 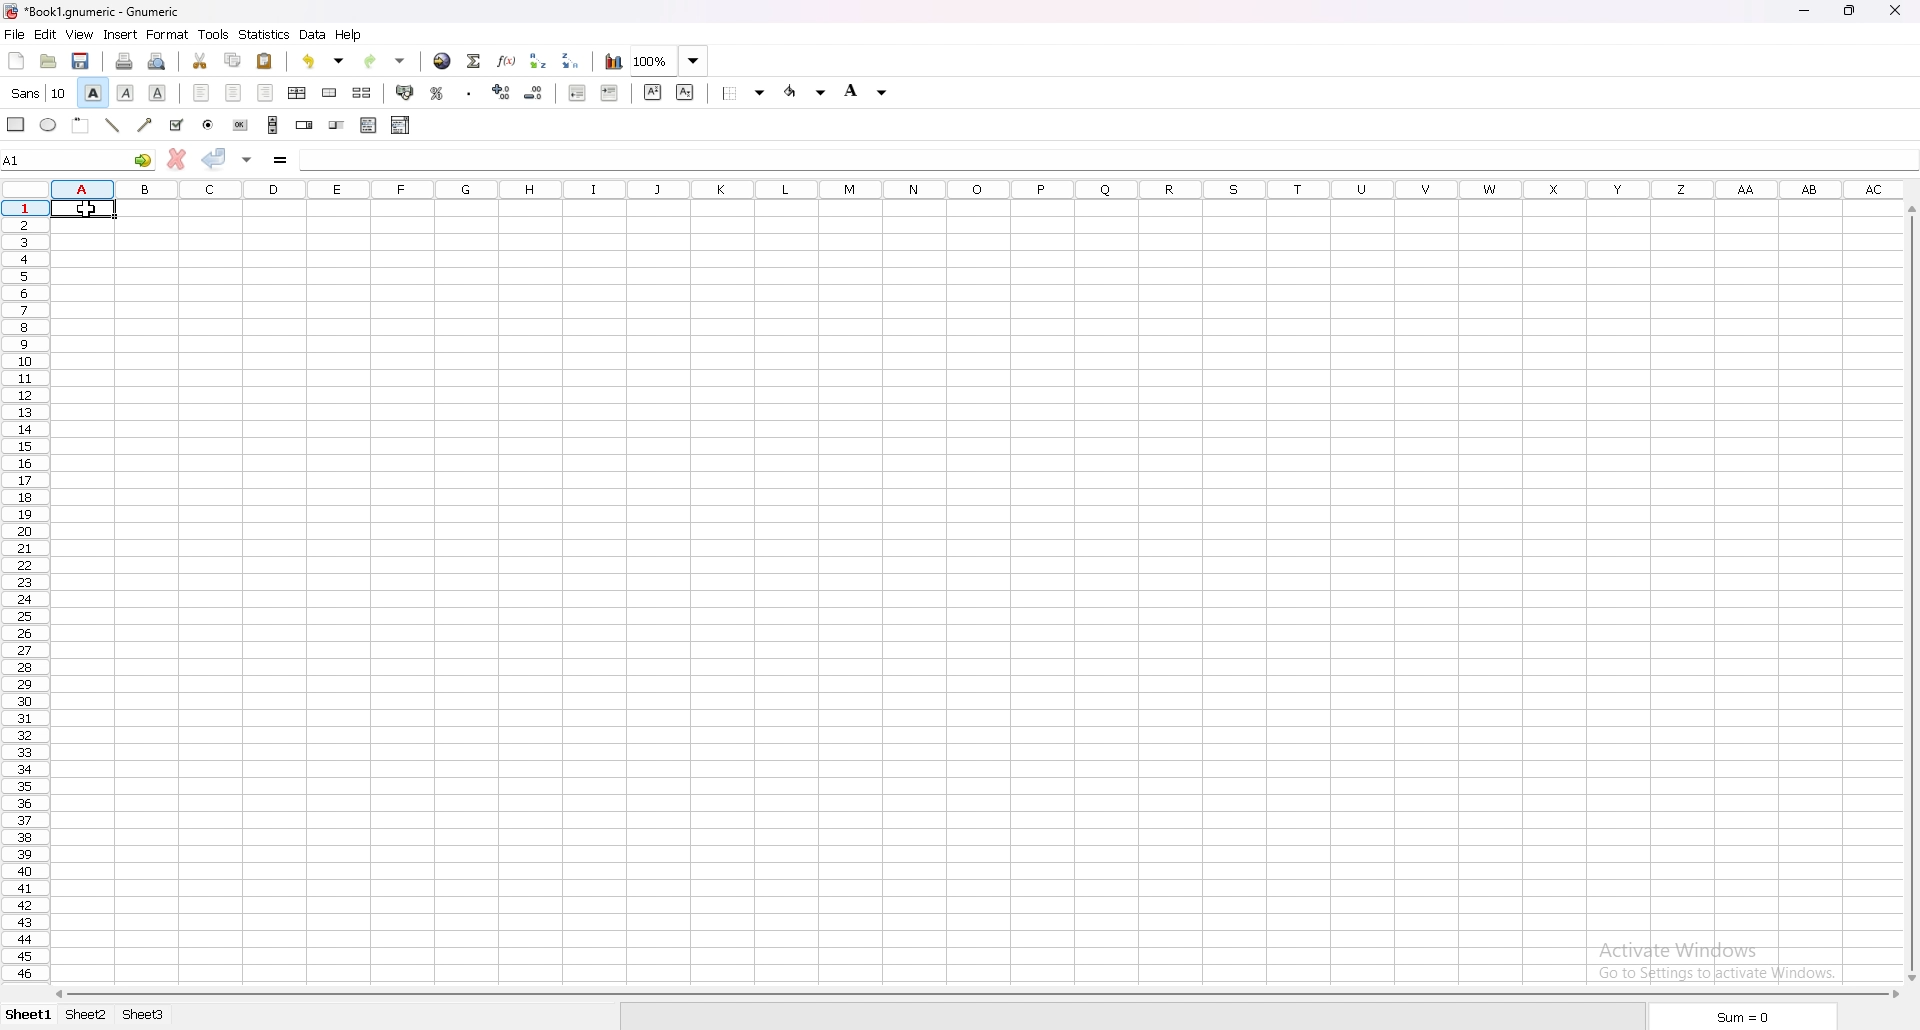 What do you see at coordinates (234, 93) in the screenshot?
I see `center` at bounding box center [234, 93].